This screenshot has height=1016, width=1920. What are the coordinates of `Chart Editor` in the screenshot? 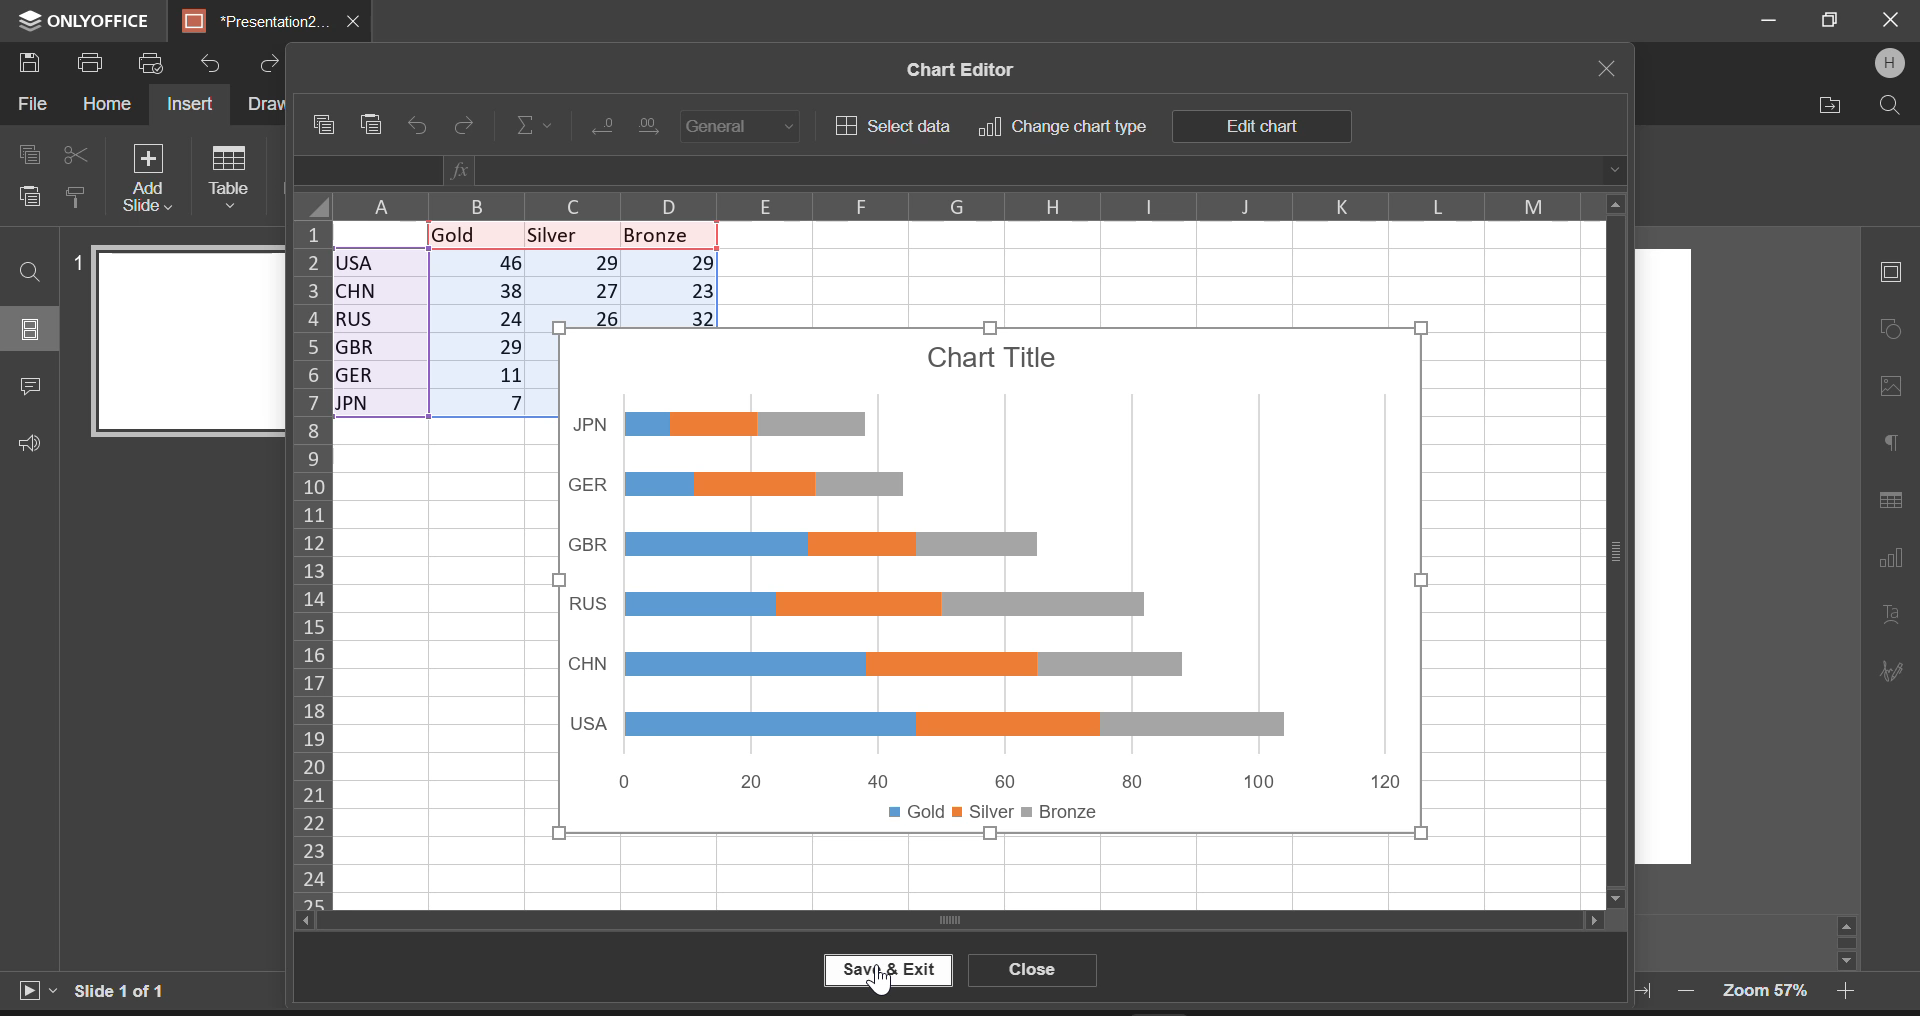 It's located at (964, 68).